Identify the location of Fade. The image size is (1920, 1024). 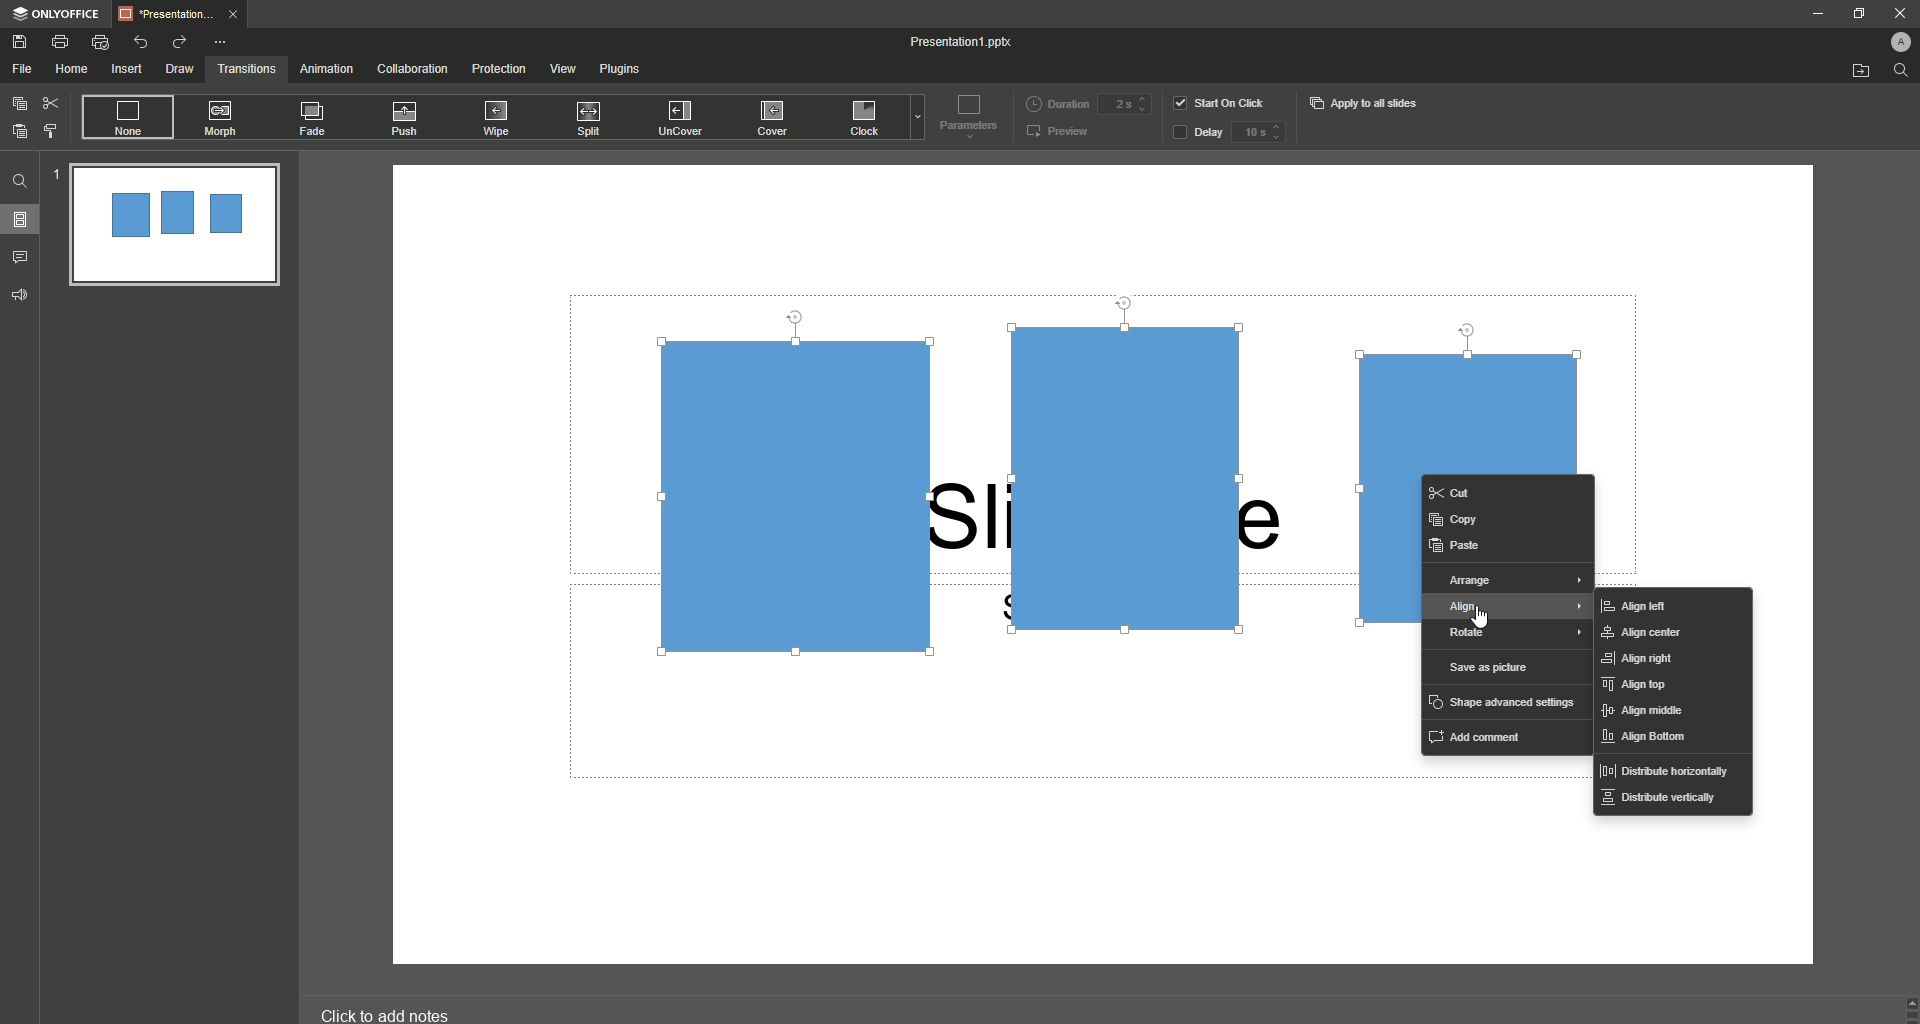
(314, 122).